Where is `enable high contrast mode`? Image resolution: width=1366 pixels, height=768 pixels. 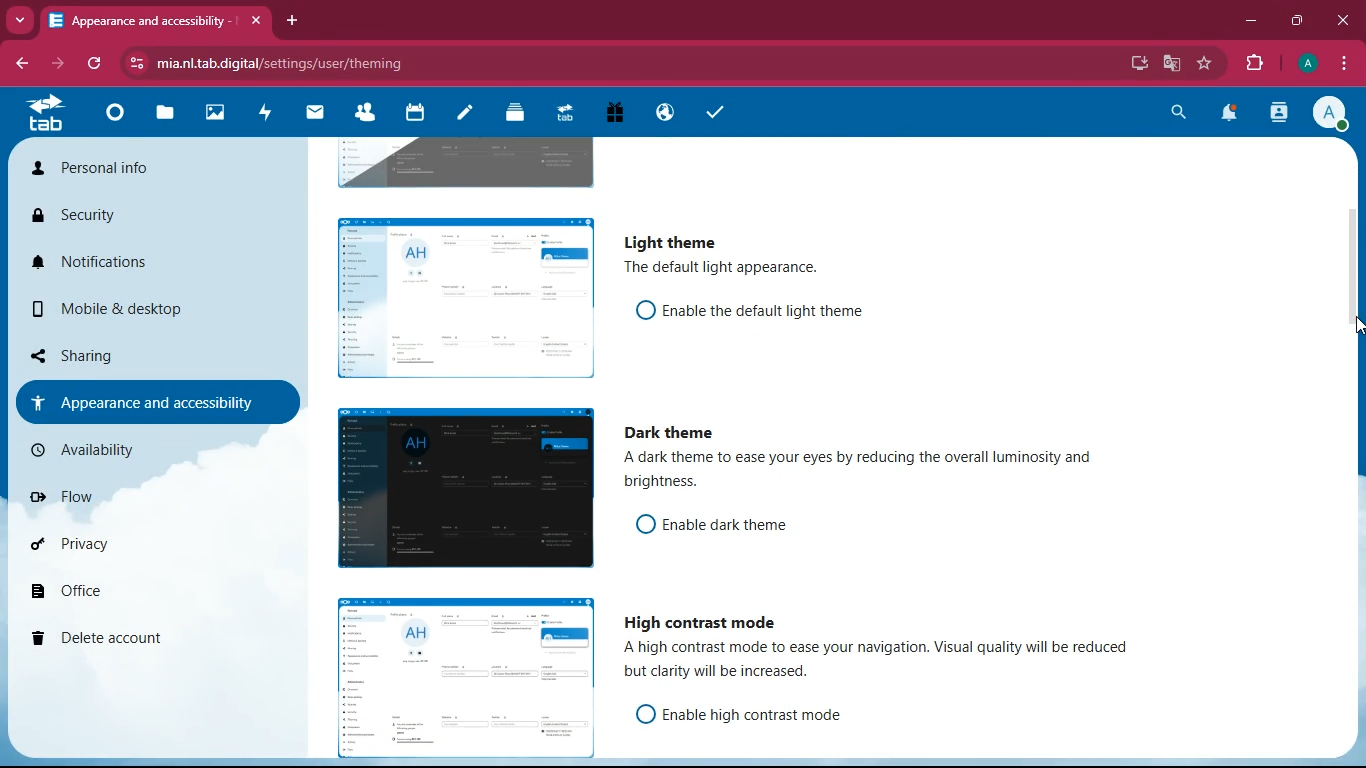 enable high contrast mode is located at coordinates (761, 714).